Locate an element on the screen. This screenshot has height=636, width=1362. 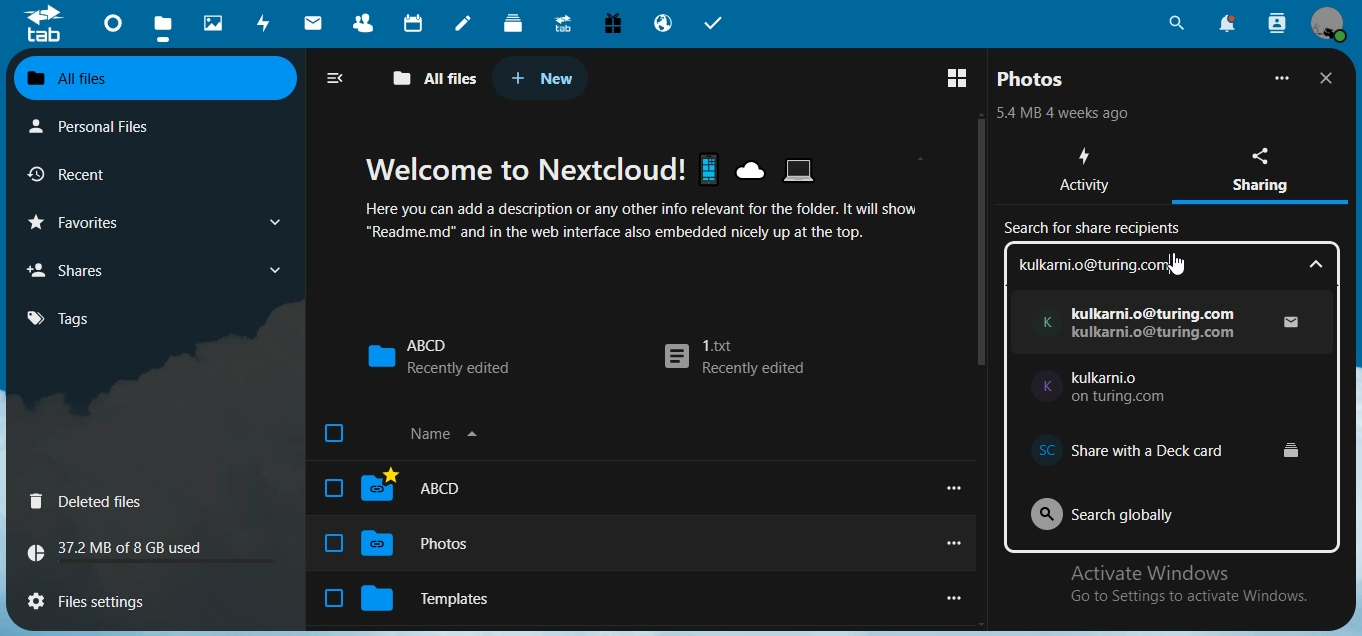
deck is located at coordinates (513, 22).